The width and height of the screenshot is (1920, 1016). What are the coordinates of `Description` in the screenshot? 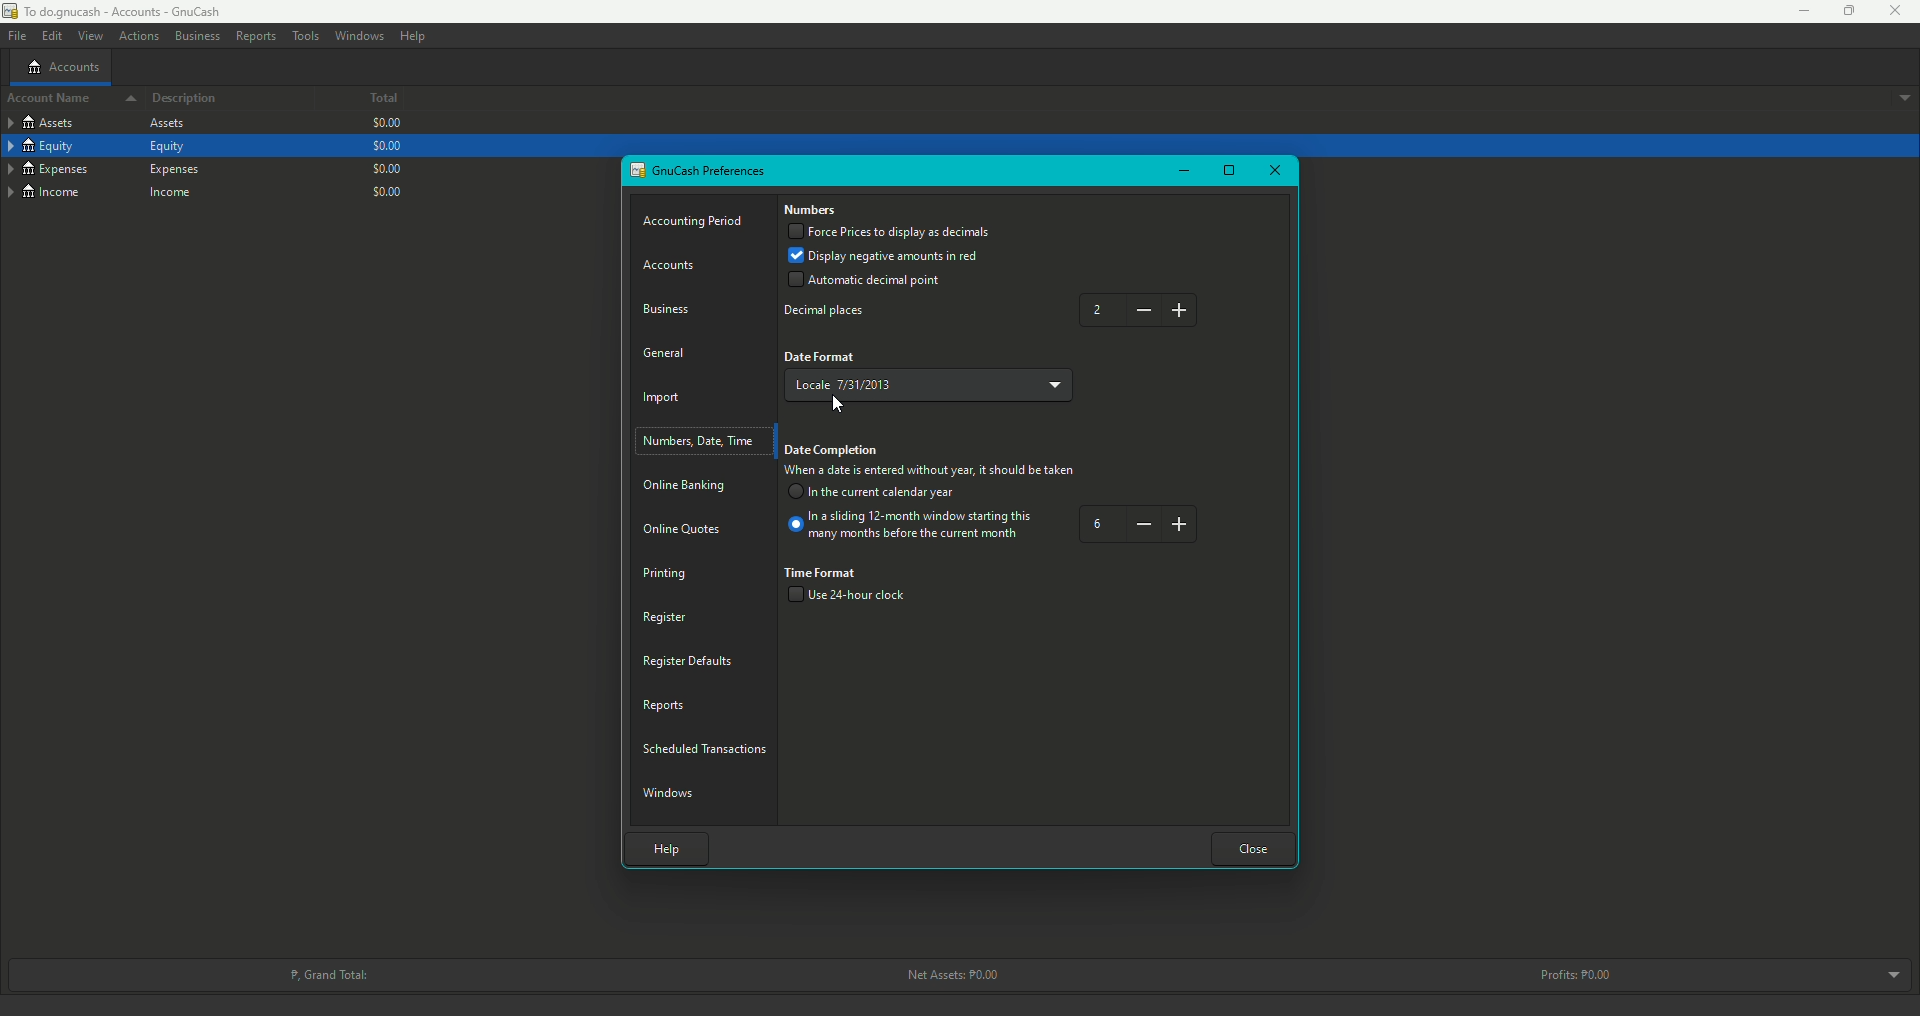 It's located at (186, 99).